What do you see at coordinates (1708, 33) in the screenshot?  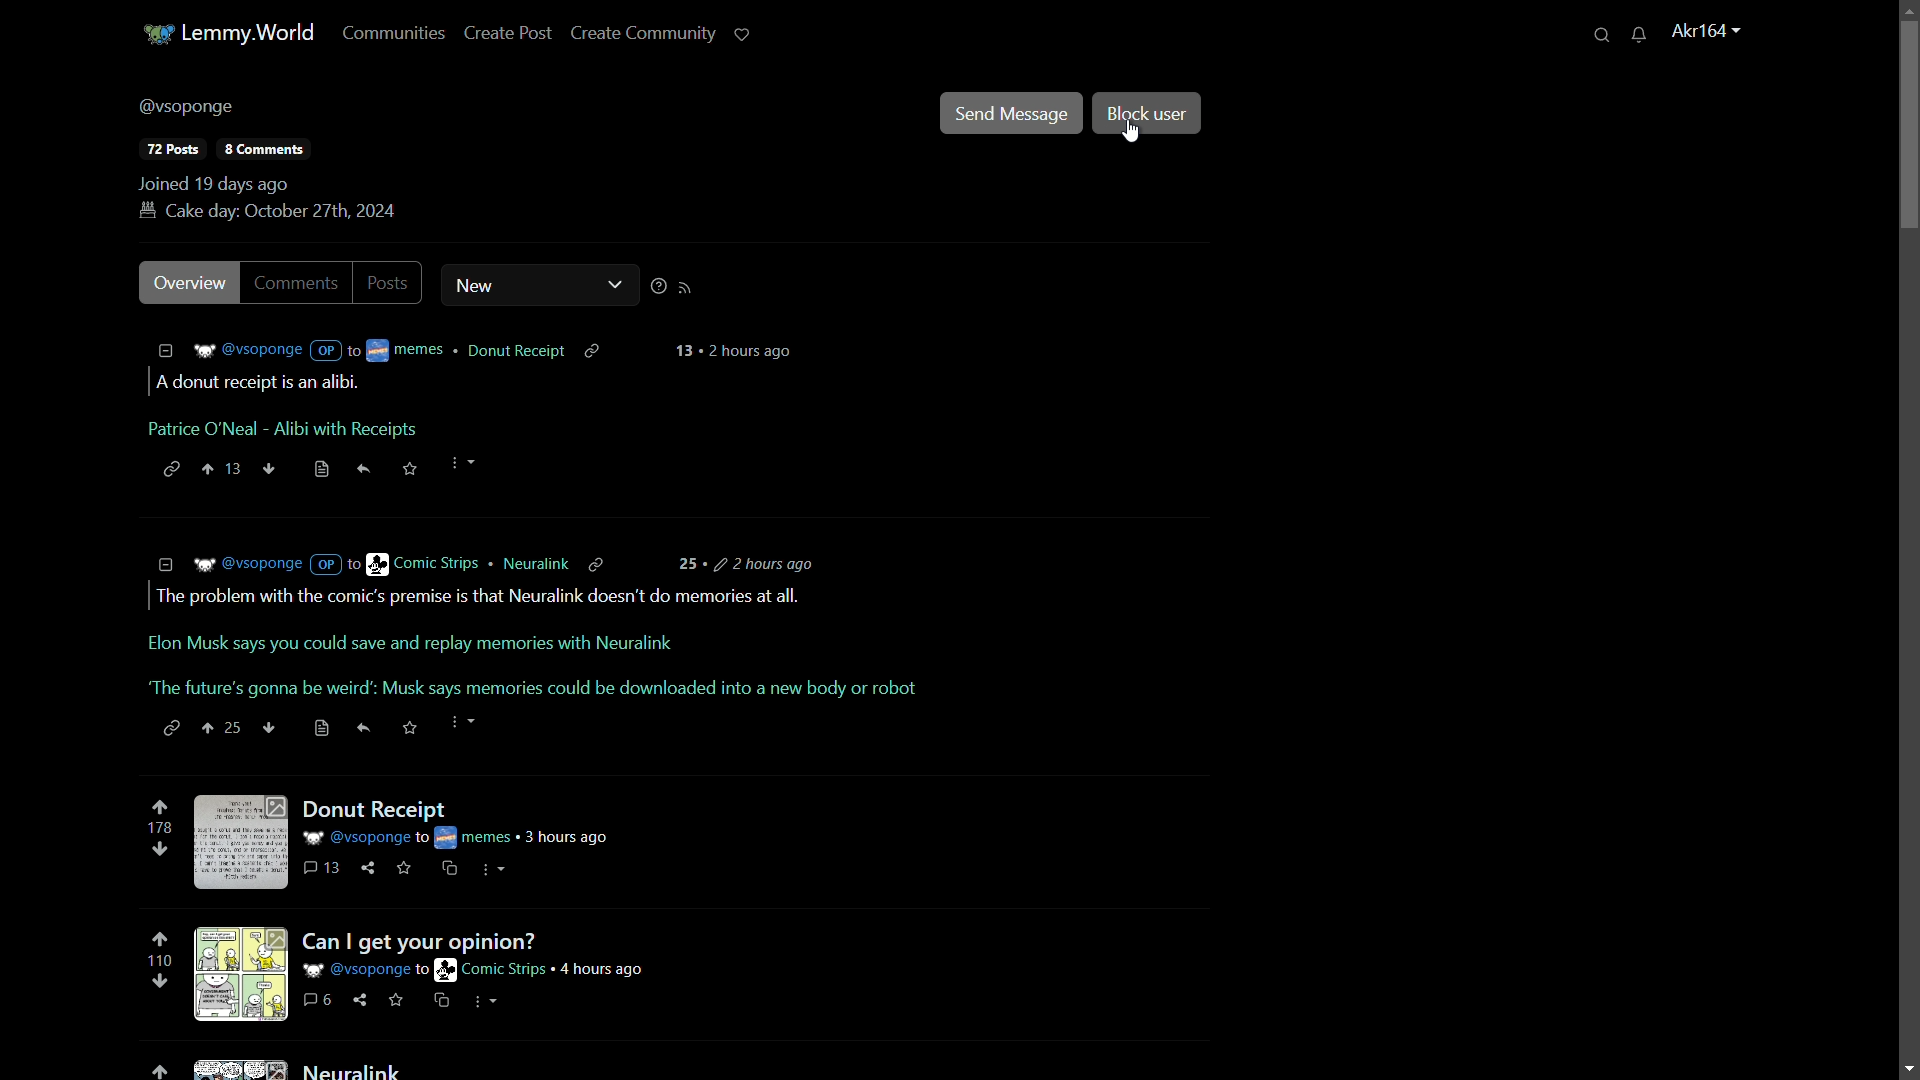 I see `username` at bounding box center [1708, 33].